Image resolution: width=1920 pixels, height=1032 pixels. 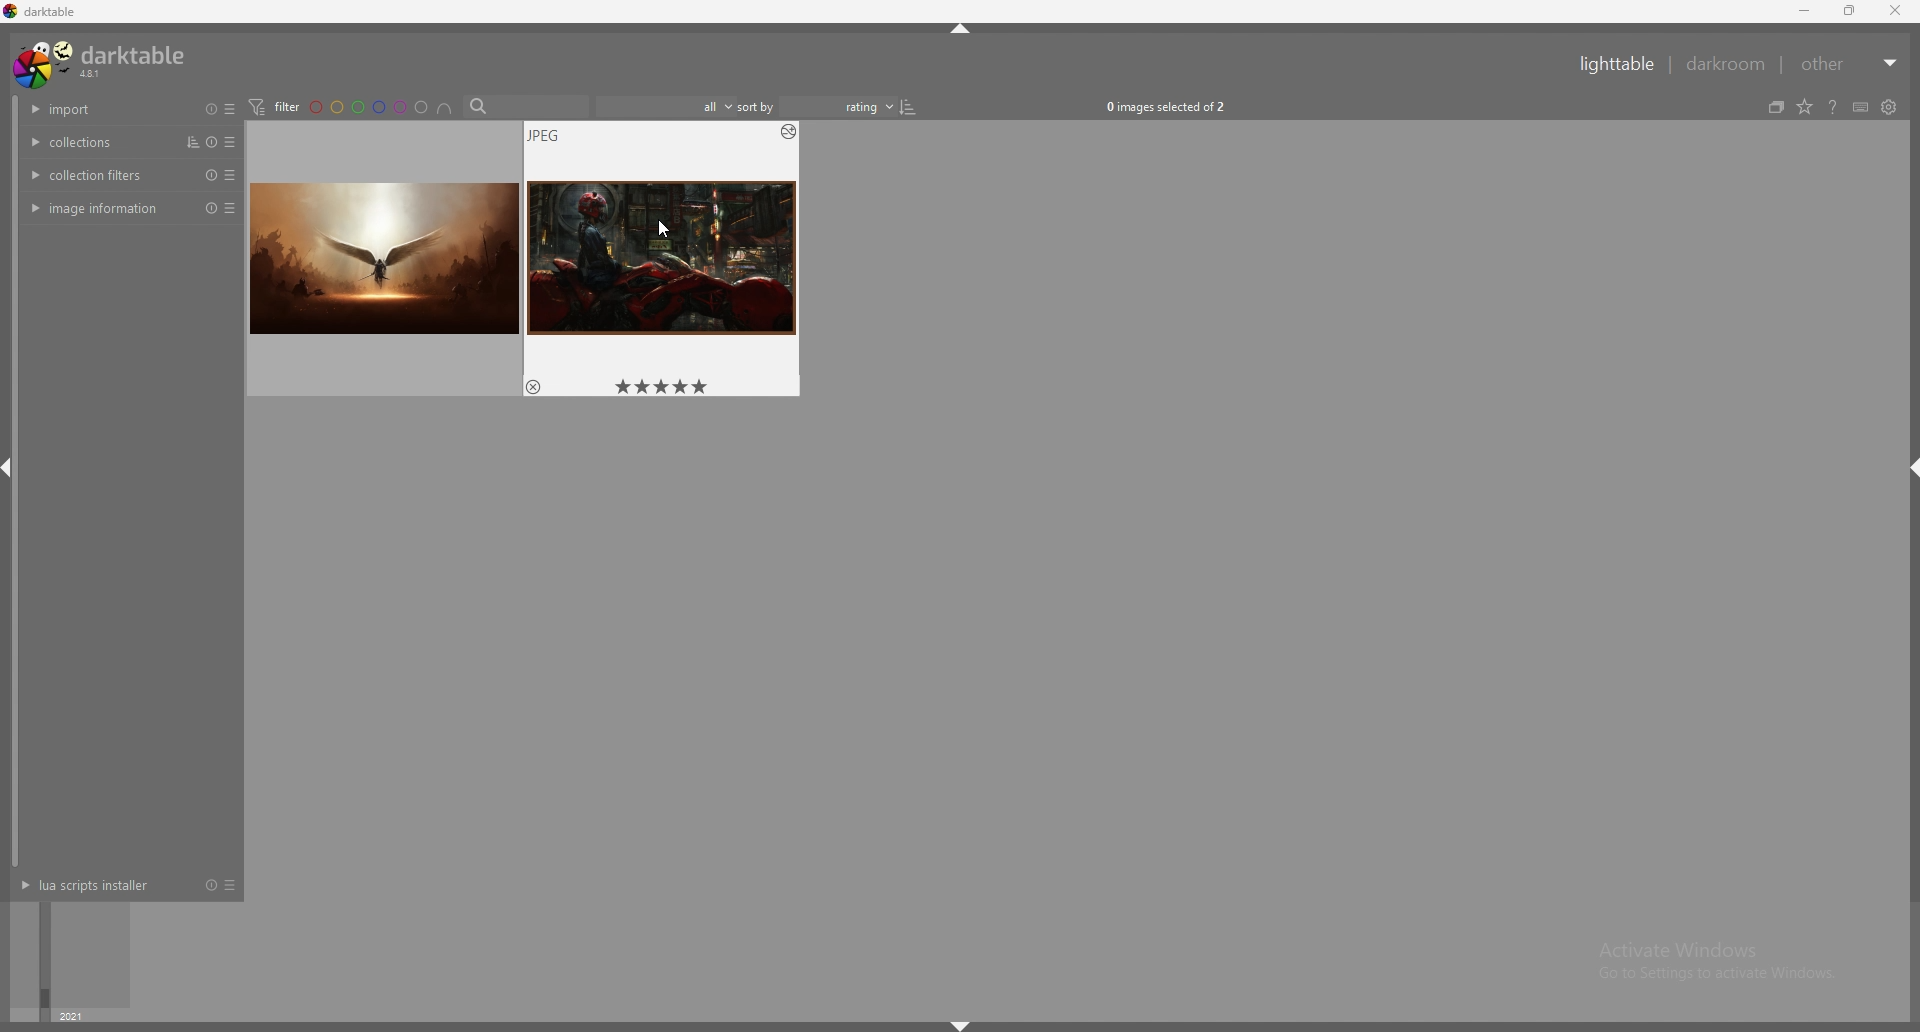 What do you see at coordinates (230, 109) in the screenshot?
I see `presets` at bounding box center [230, 109].